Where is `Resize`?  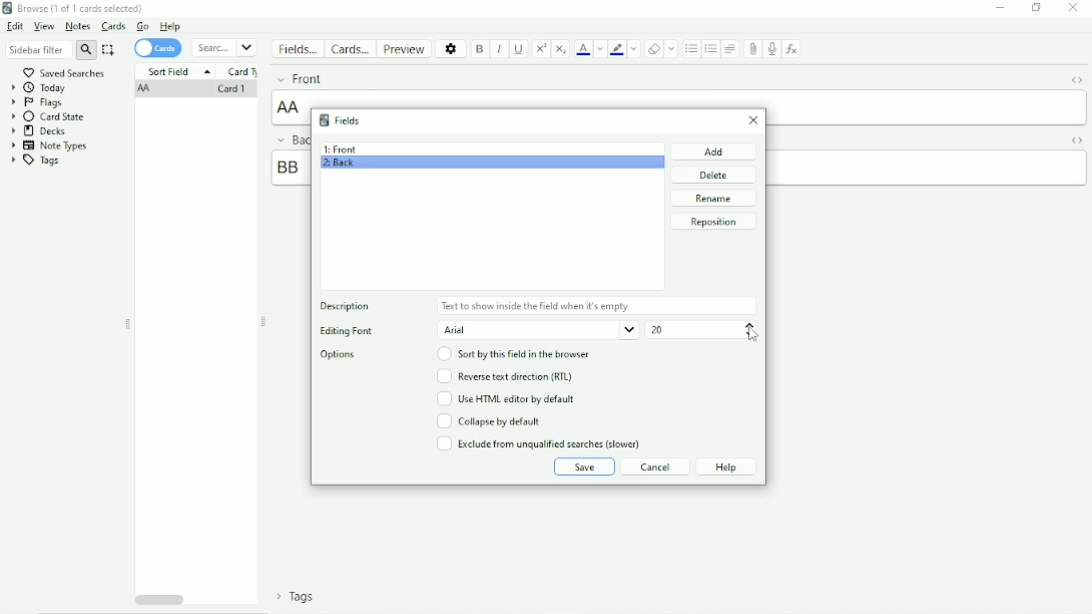
Resize is located at coordinates (264, 322).